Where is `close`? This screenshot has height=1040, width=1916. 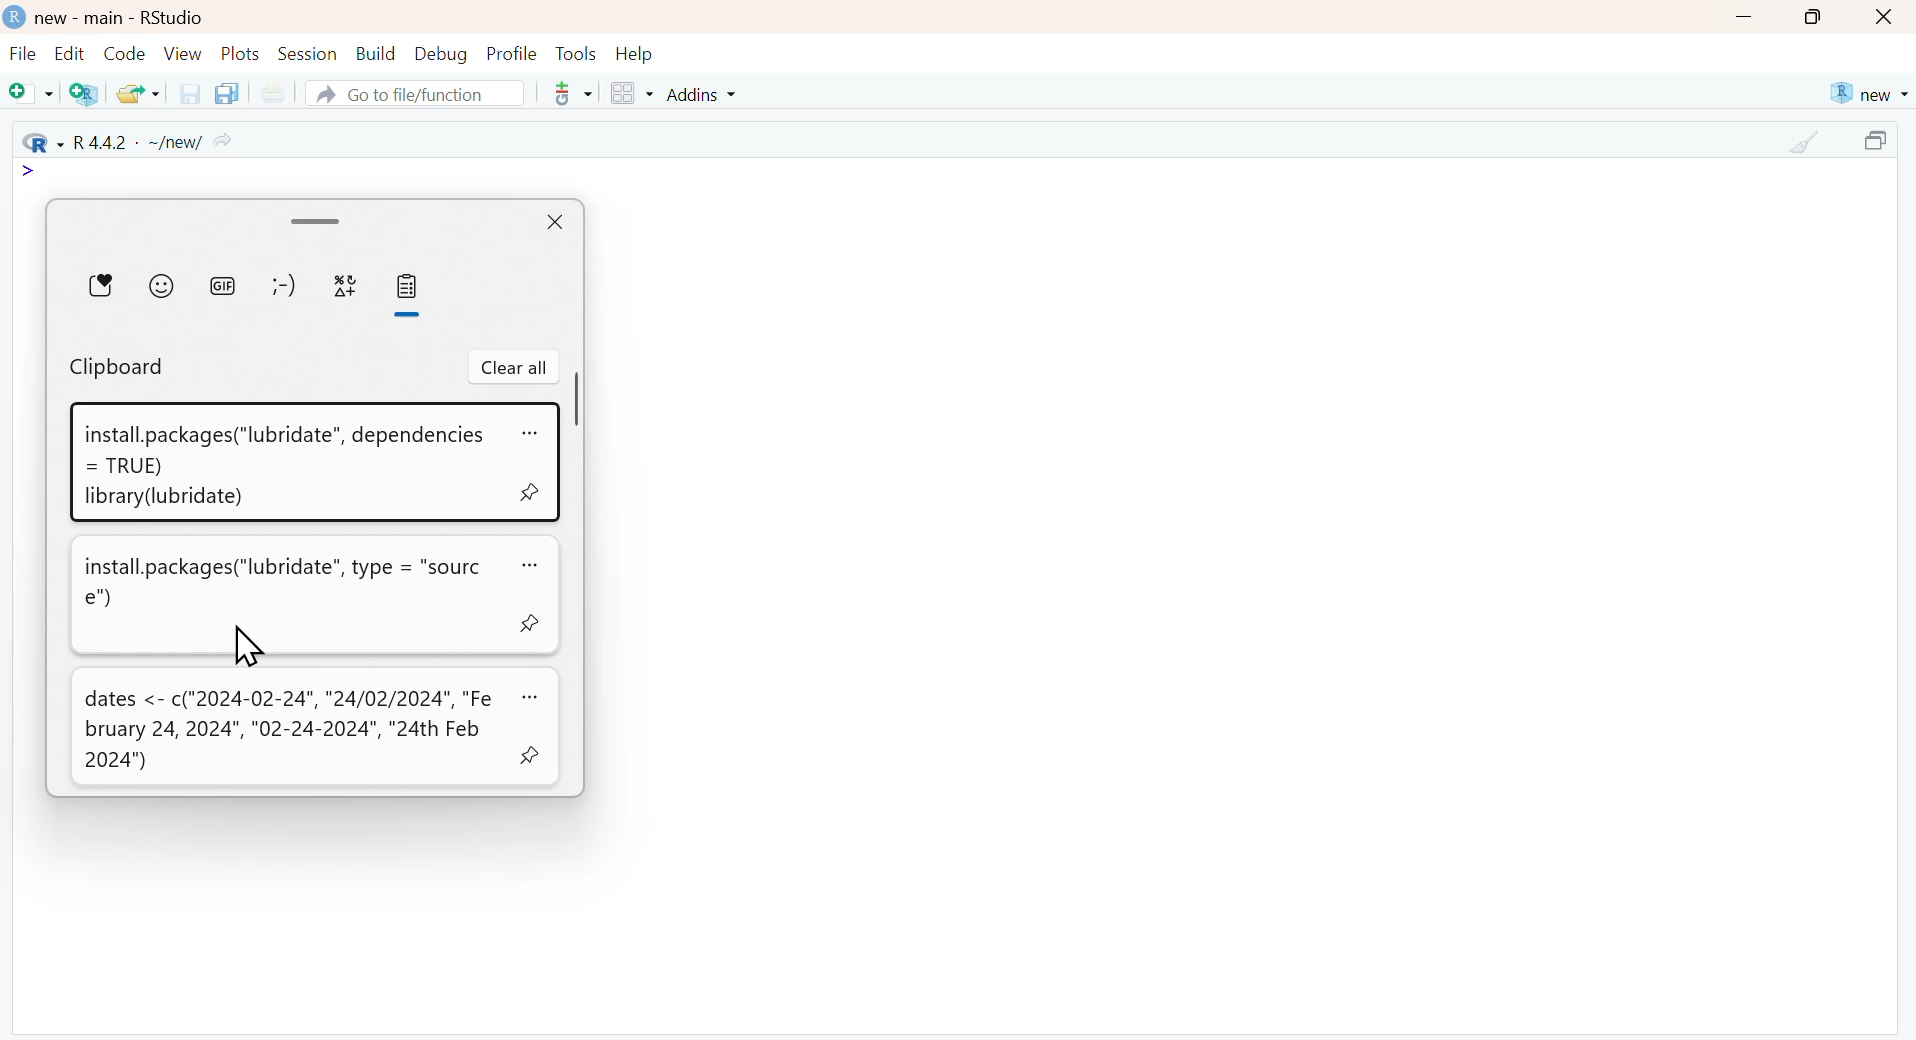
close is located at coordinates (1886, 18).